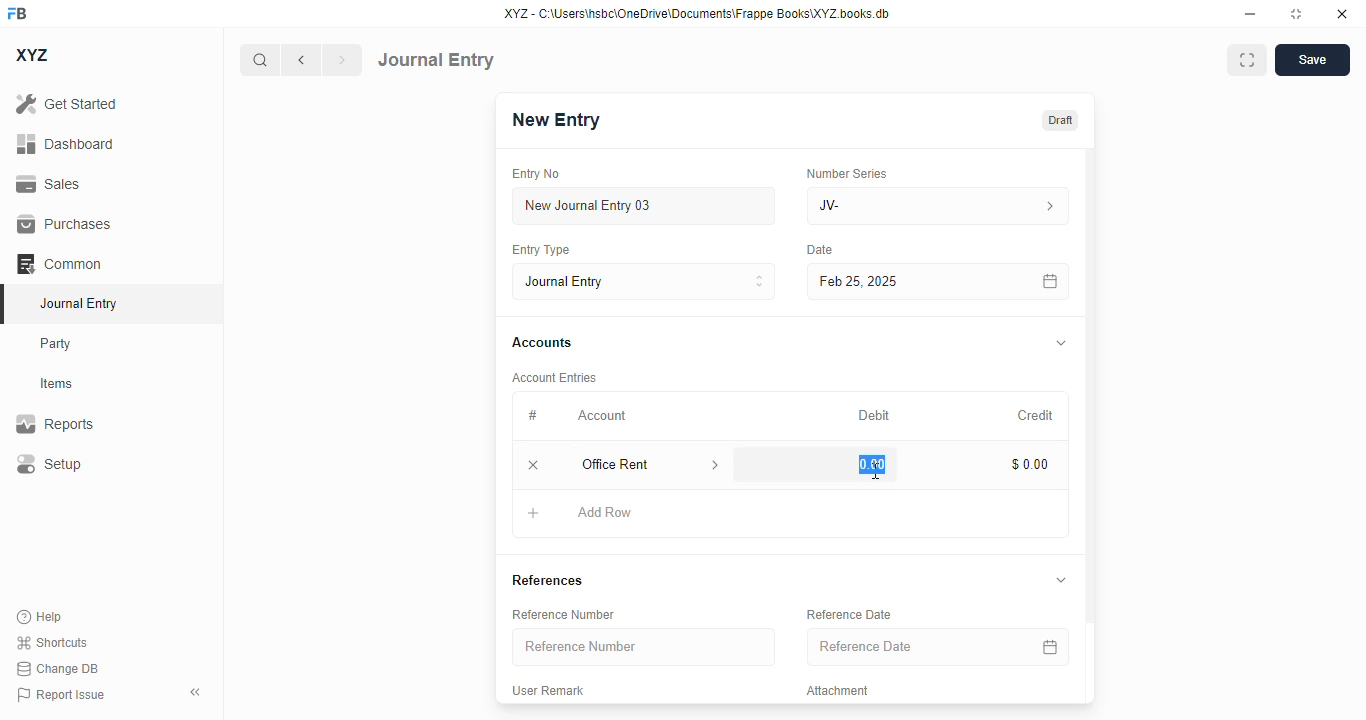 Image resolution: width=1366 pixels, height=720 pixels. I want to click on help, so click(40, 617).